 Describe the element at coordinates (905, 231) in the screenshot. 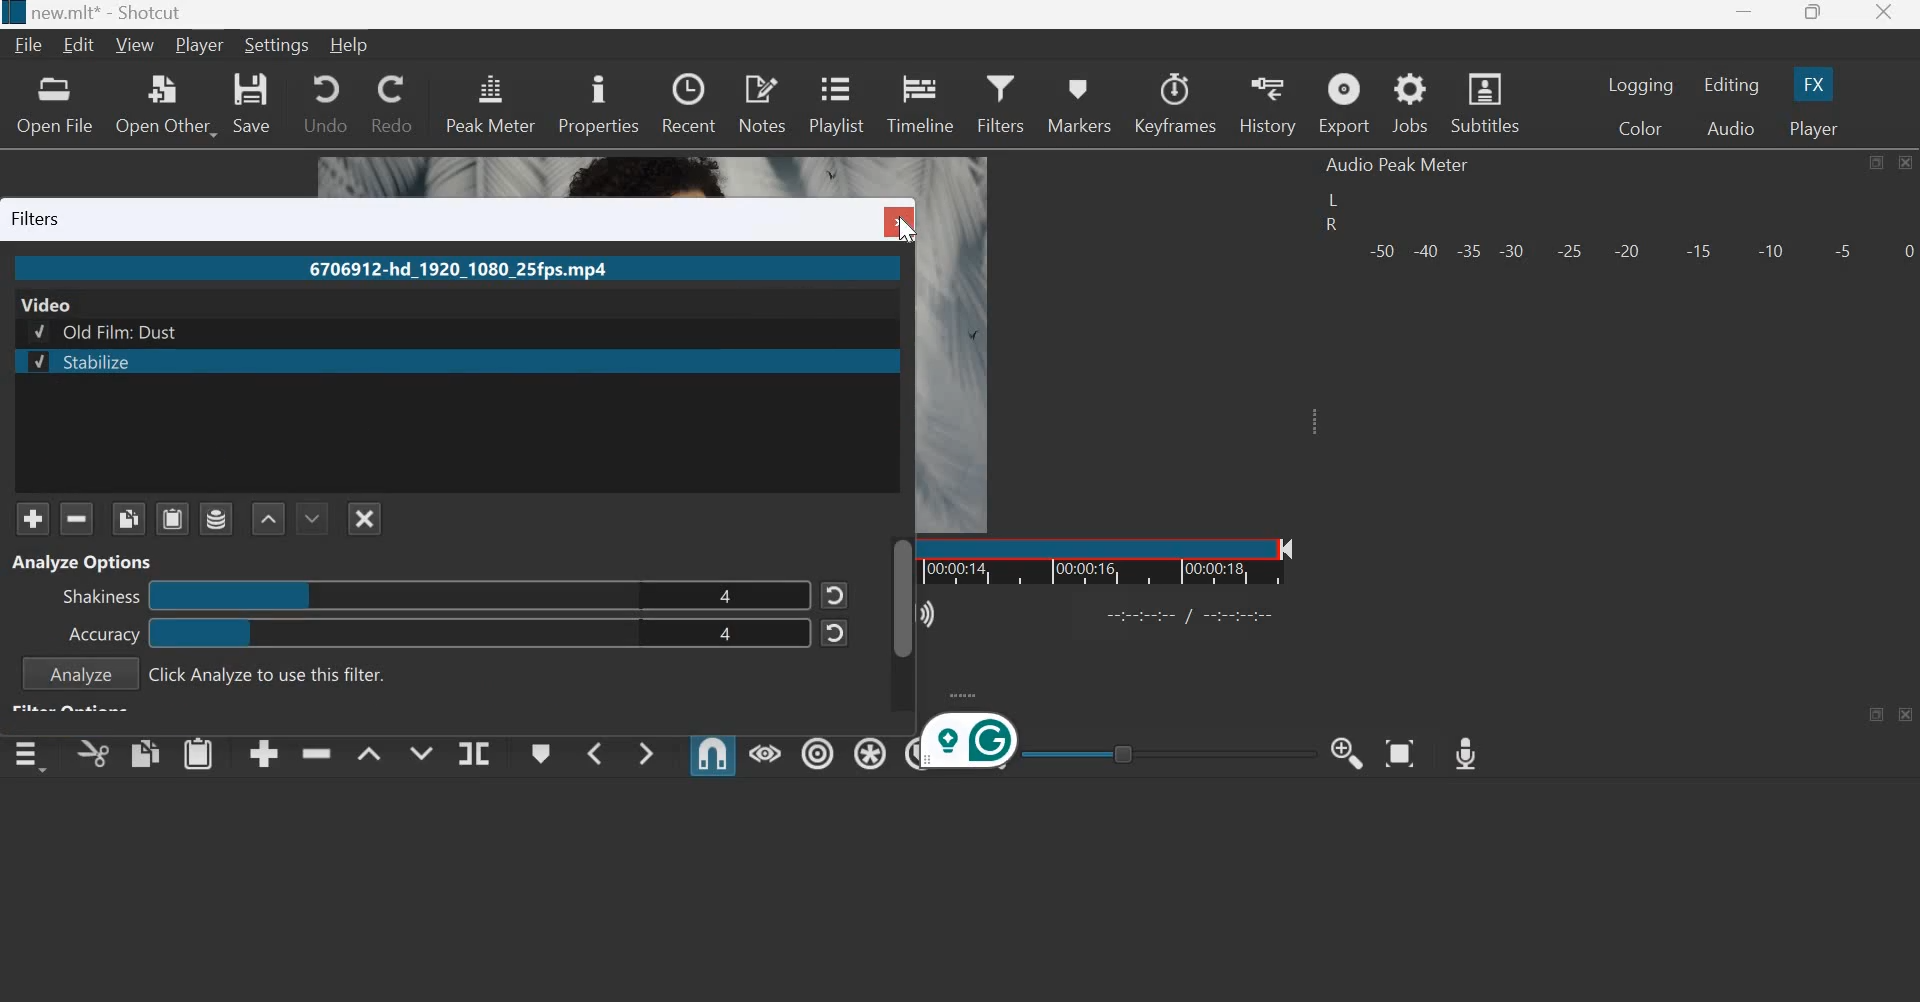

I see `cursor` at that location.